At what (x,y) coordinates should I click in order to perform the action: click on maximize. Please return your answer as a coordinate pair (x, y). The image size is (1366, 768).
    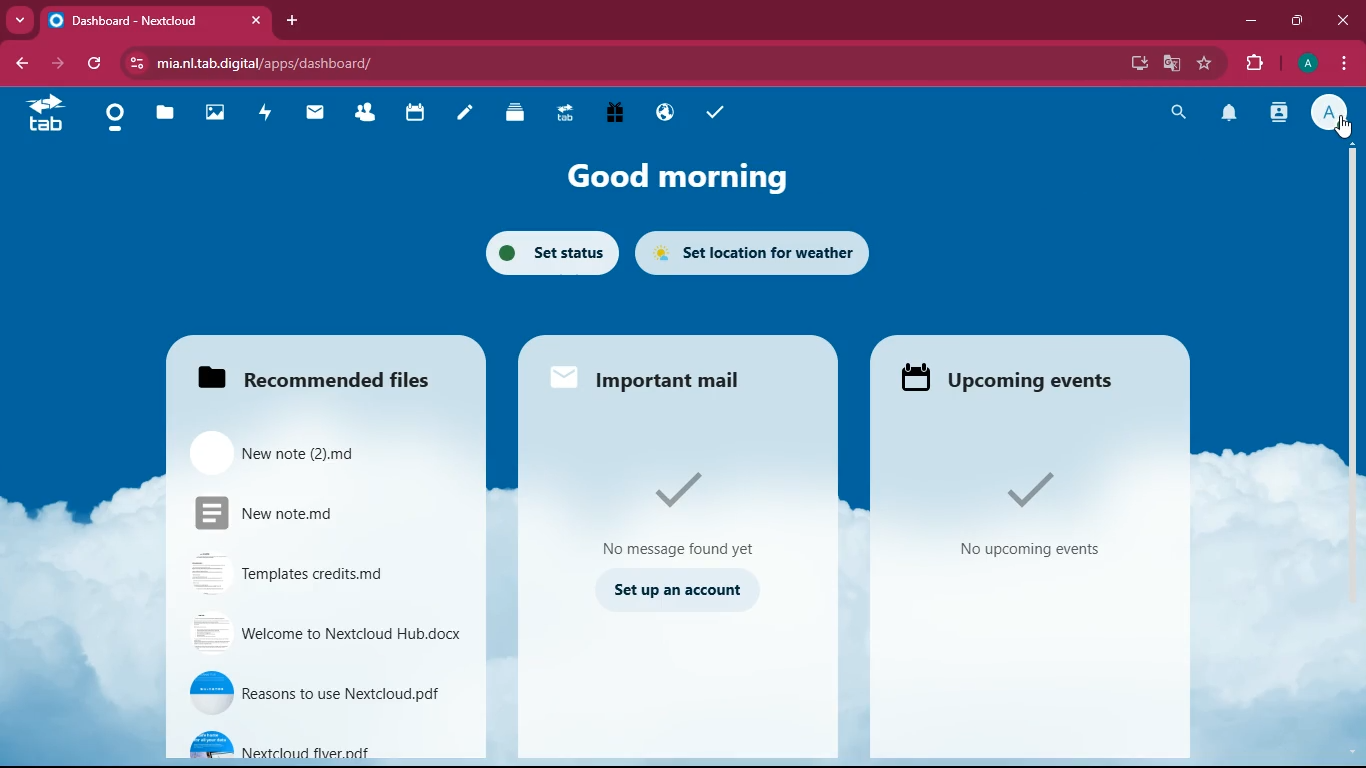
    Looking at the image, I should click on (1297, 21).